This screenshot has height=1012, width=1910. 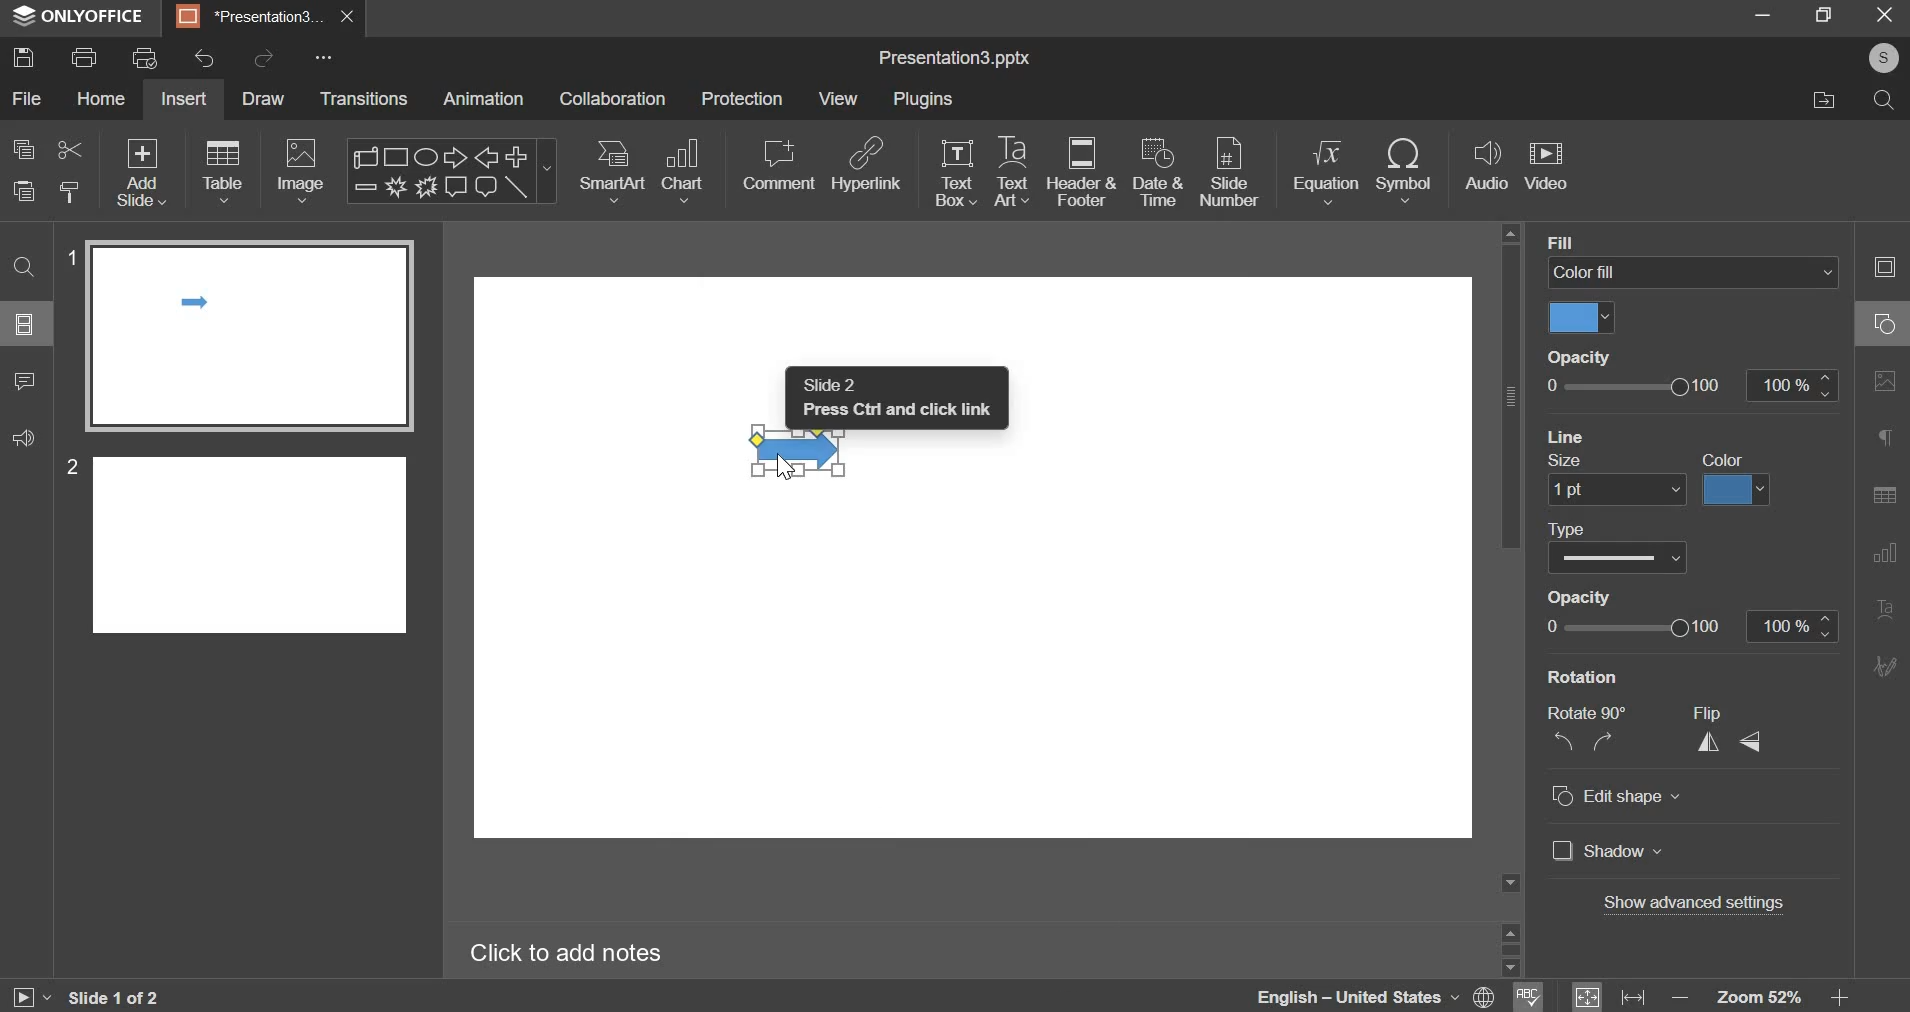 What do you see at coordinates (1885, 498) in the screenshot?
I see `Table setting` at bounding box center [1885, 498].